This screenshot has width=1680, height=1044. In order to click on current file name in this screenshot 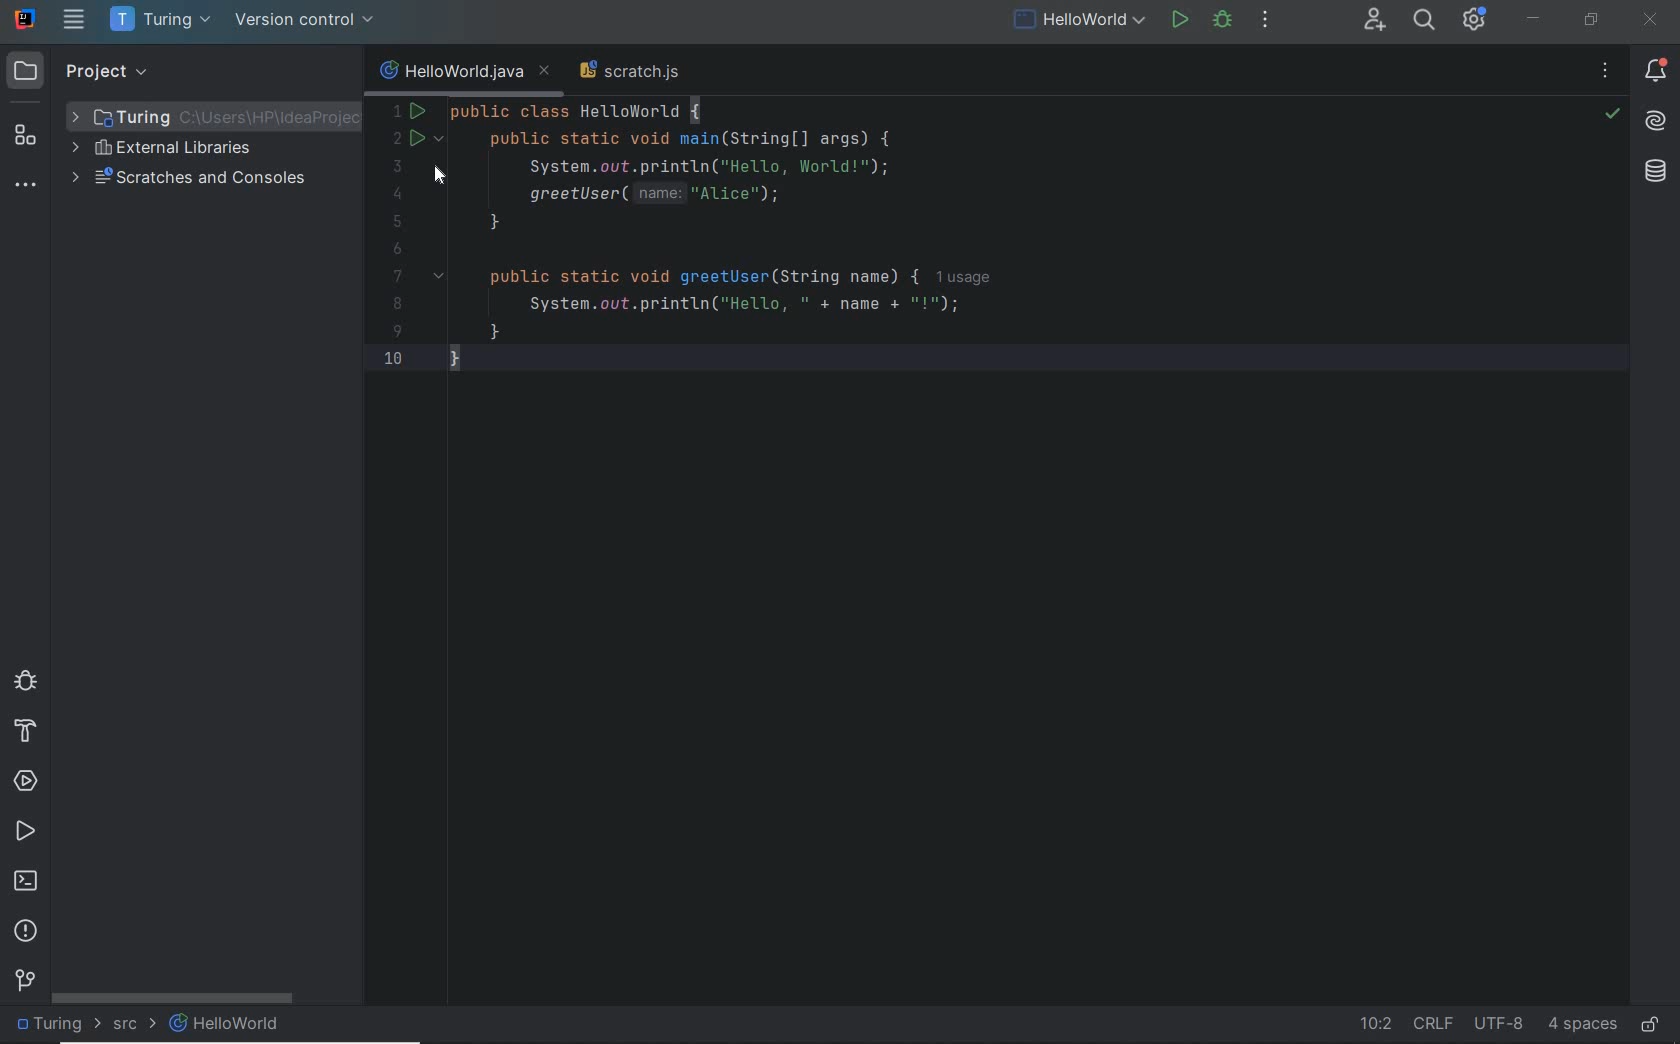, I will do `click(463, 72)`.